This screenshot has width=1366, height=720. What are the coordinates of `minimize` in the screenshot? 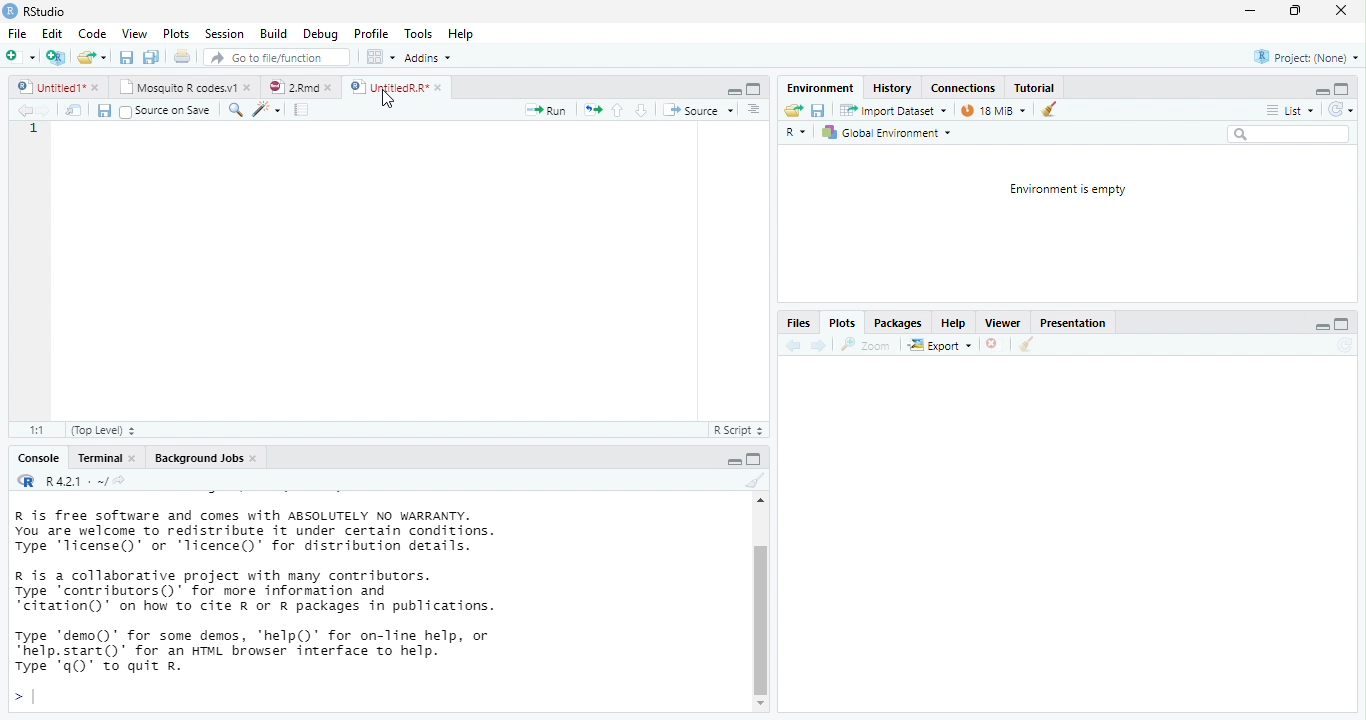 It's located at (734, 92).